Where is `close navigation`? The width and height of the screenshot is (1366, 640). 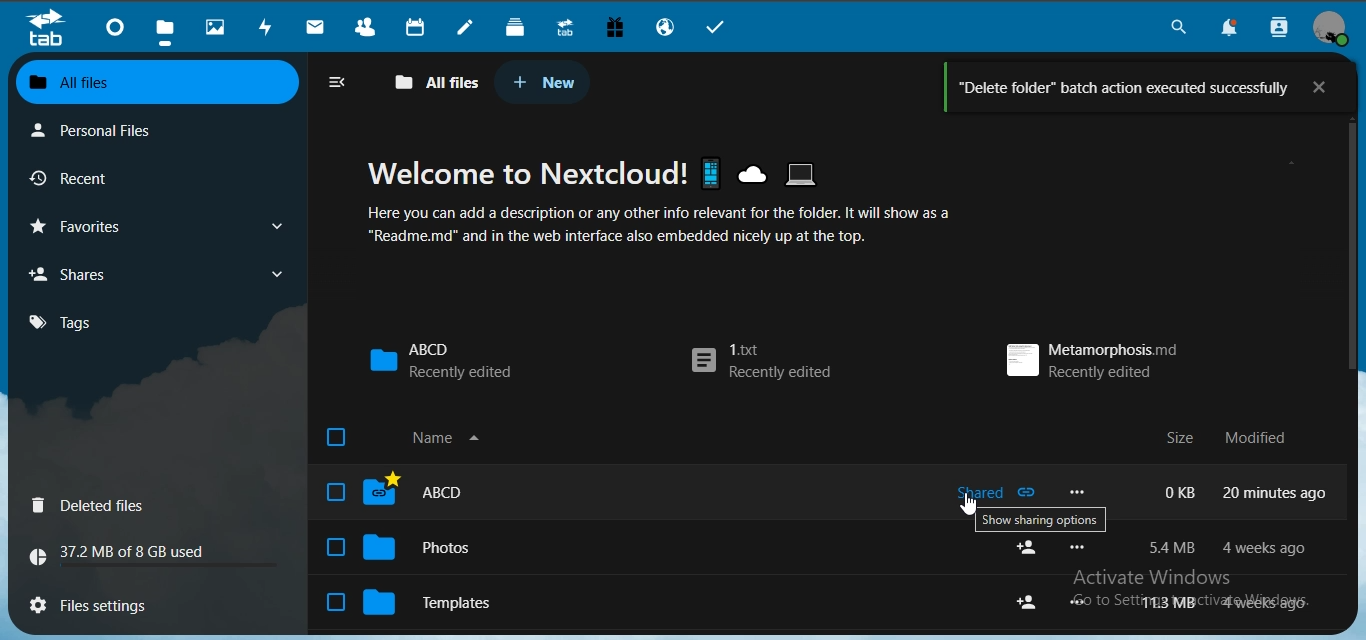
close navigation is located at coordinates (336, 81).